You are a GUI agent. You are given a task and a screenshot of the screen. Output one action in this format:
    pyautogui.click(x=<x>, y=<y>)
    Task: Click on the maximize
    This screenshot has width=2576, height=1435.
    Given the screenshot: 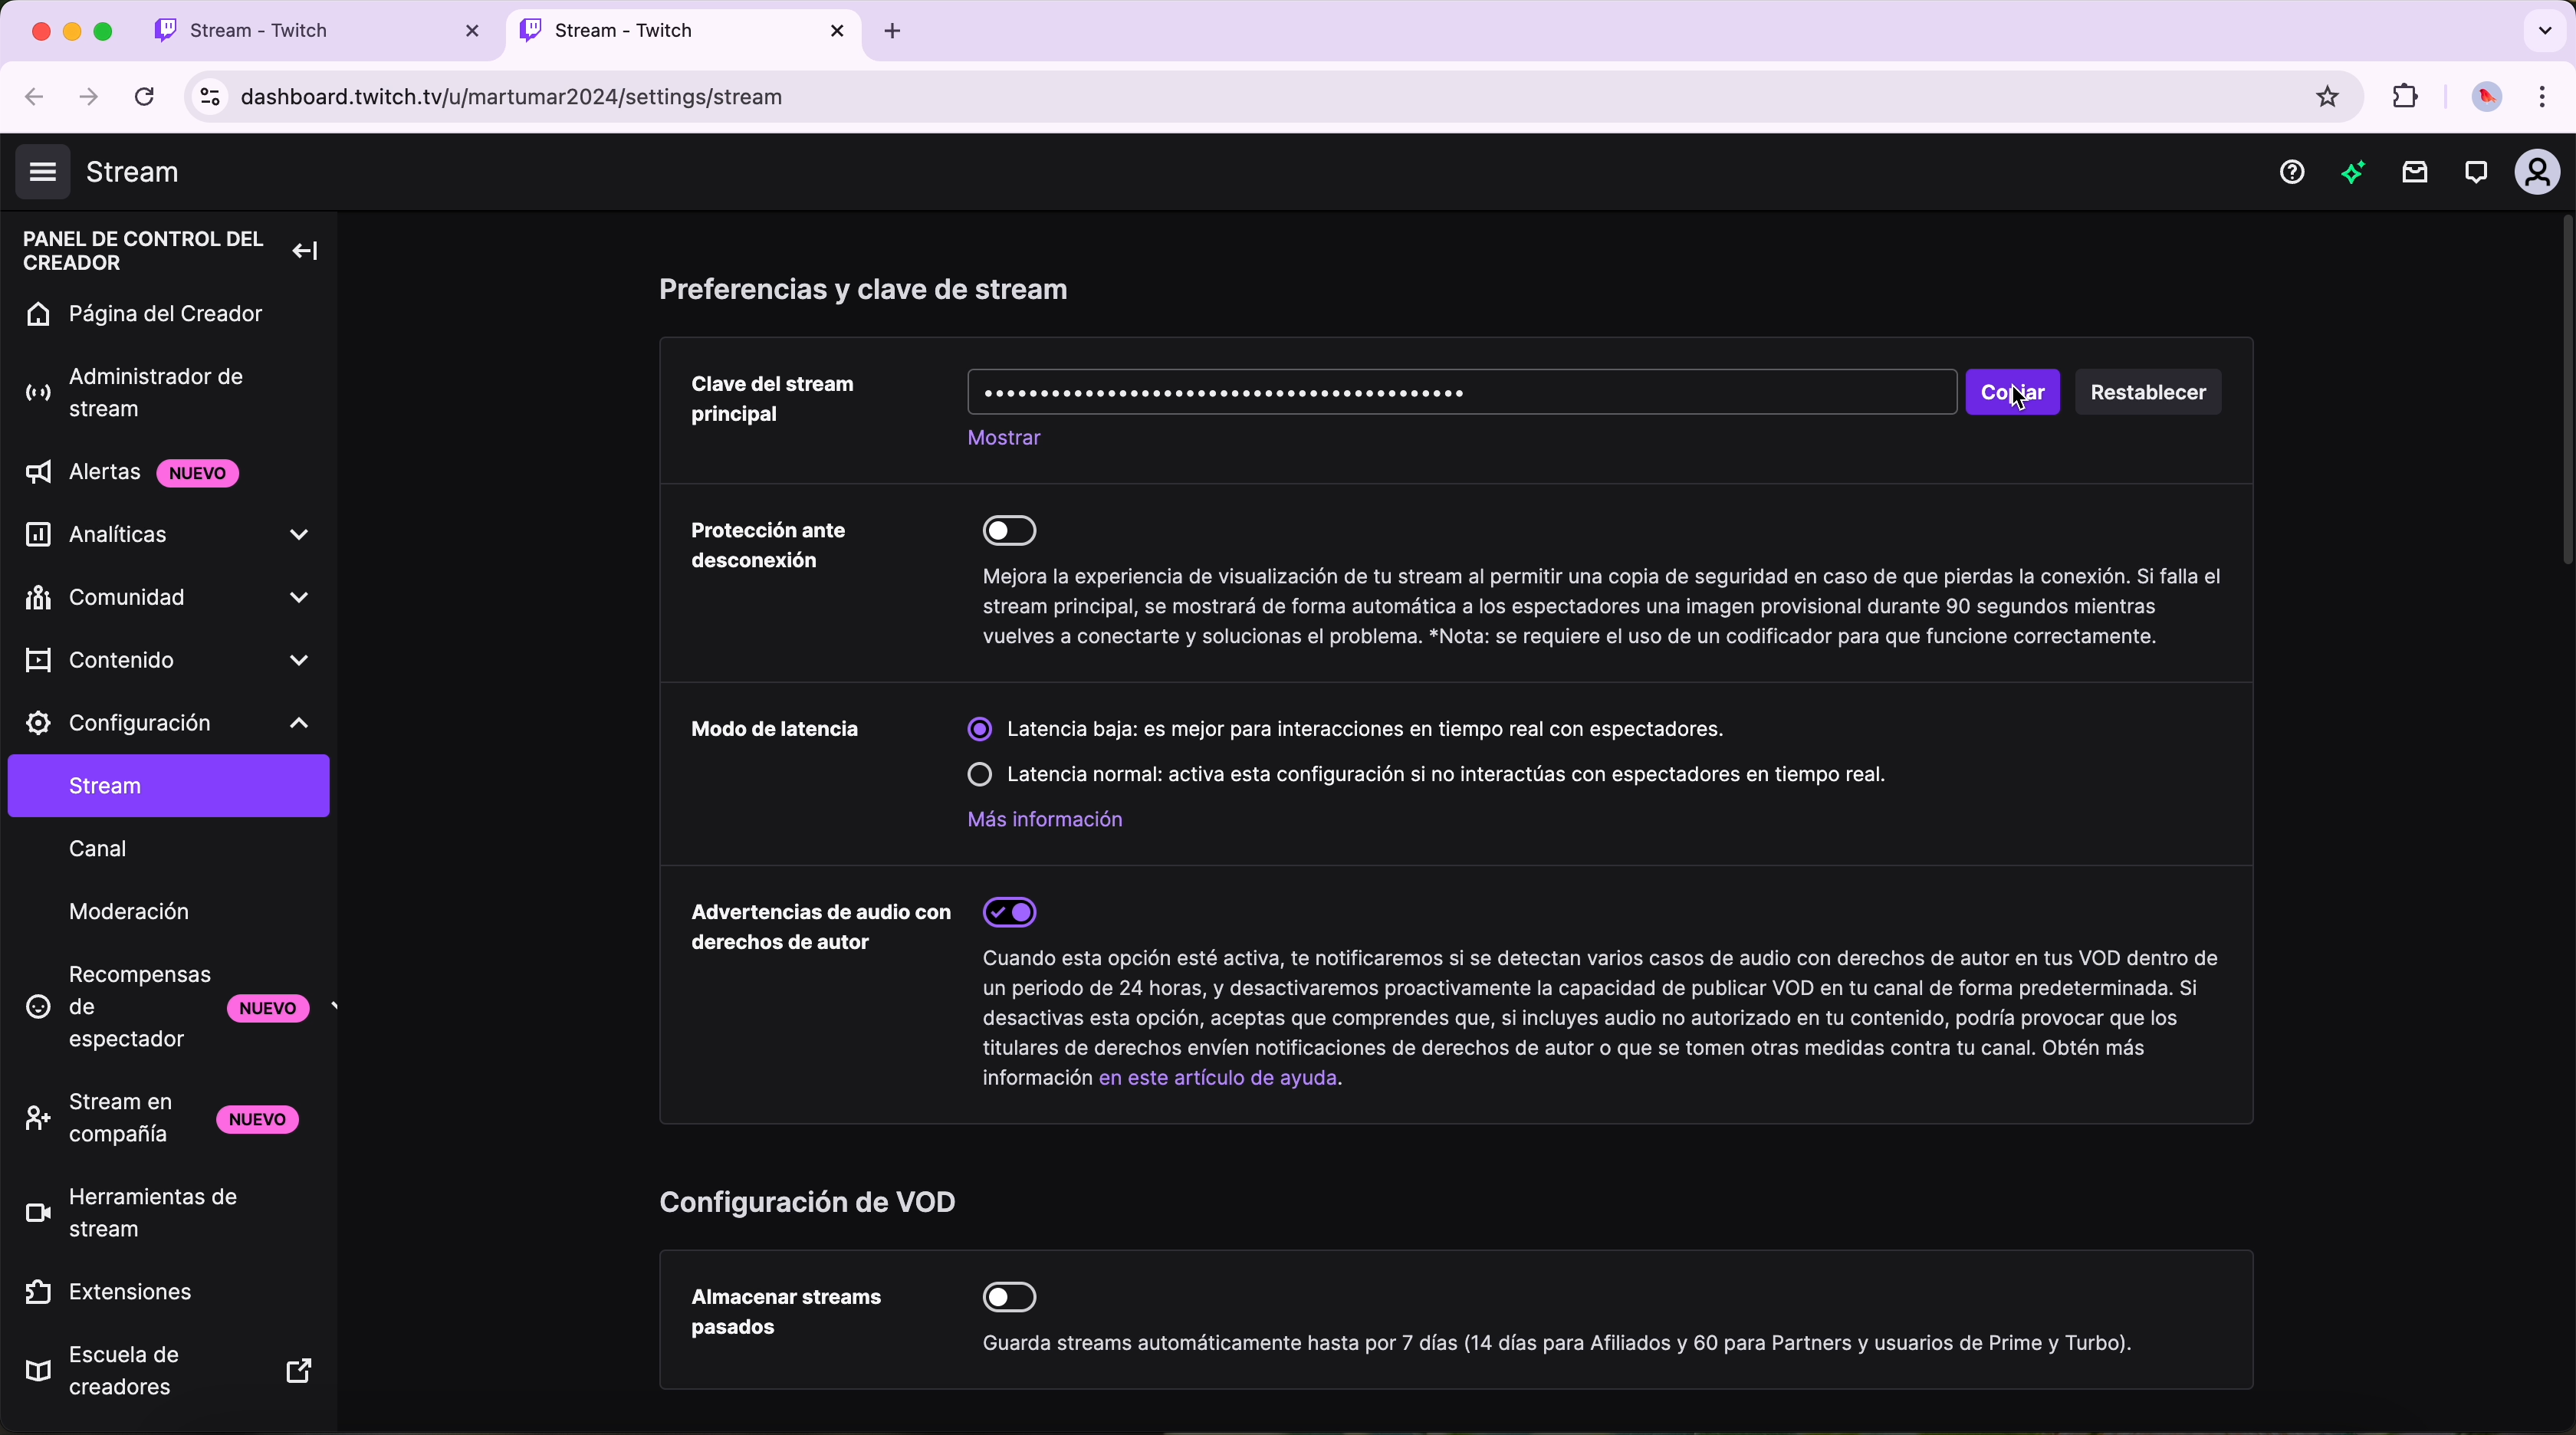 What is the action you would take?
    pyautogui.click(x=111, y=34)
    